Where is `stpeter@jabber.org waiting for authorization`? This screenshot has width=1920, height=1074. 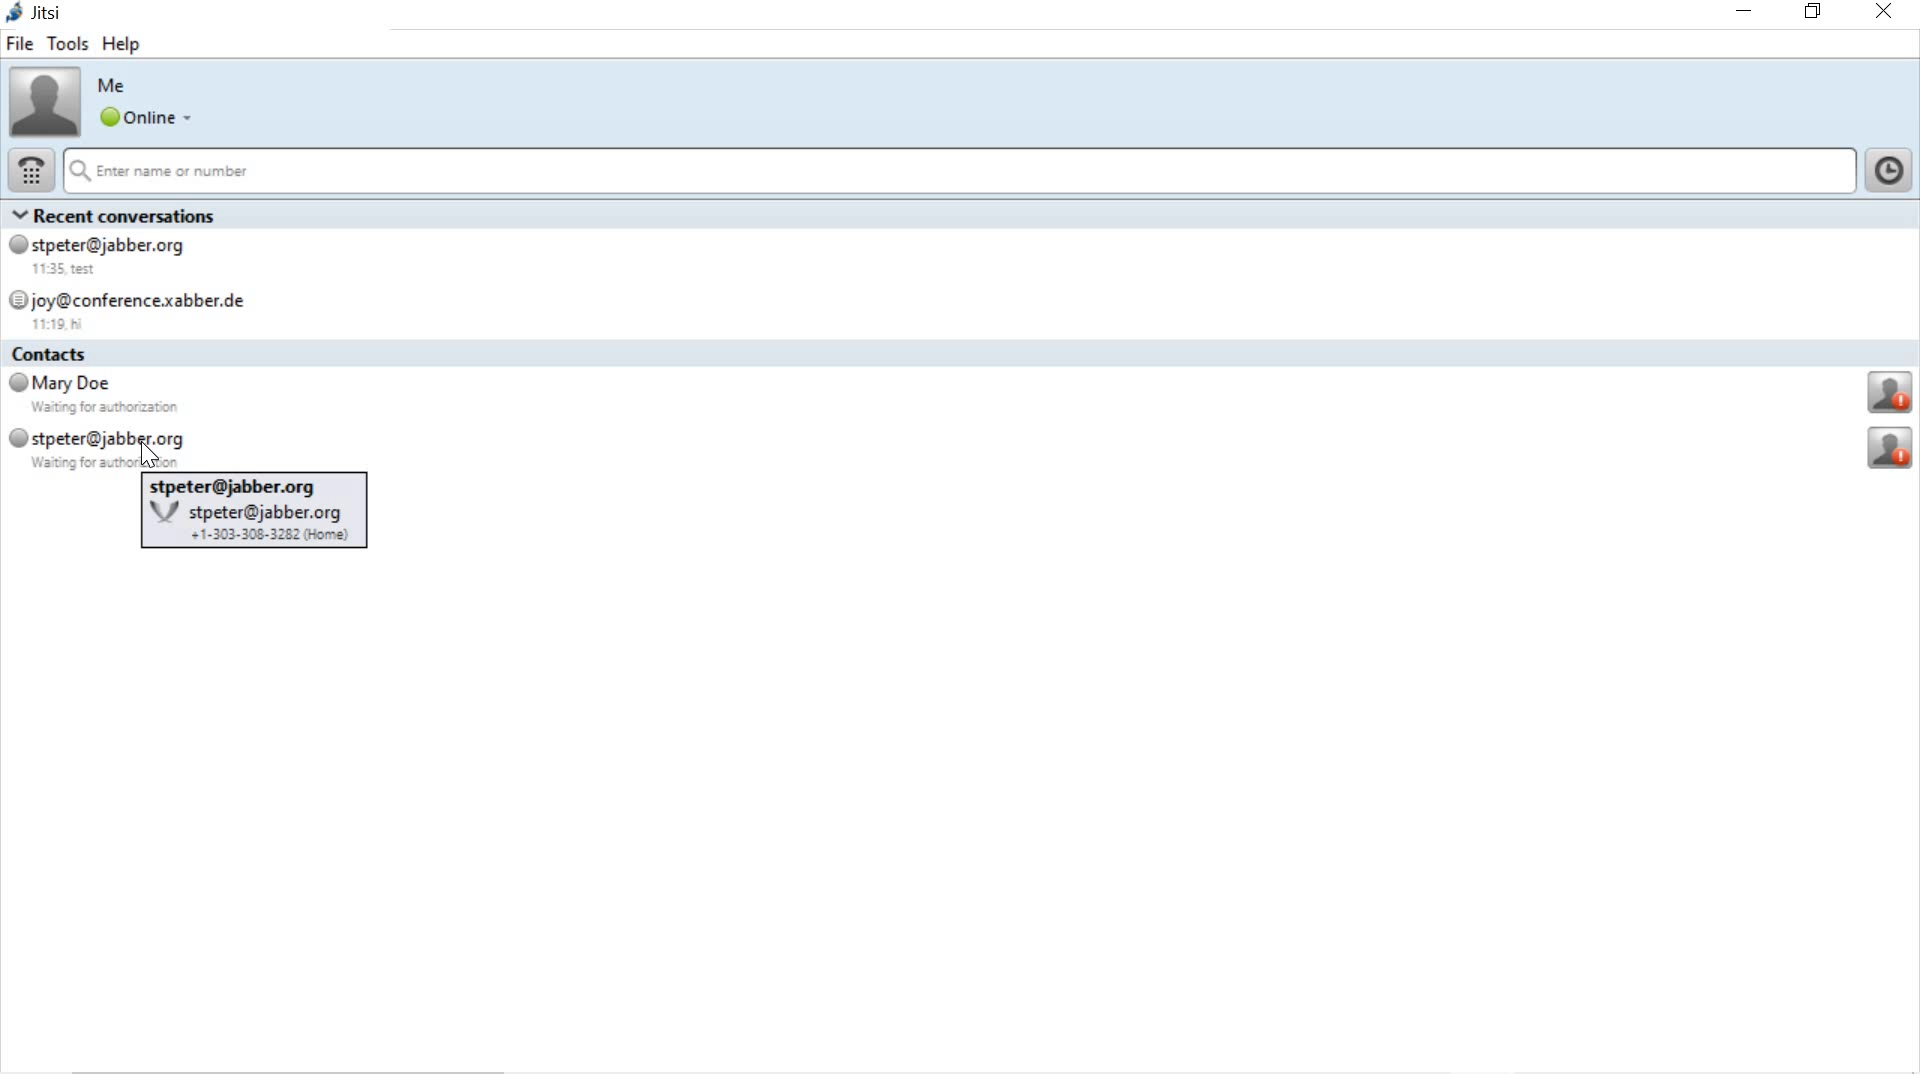
stpeter@jabber.org waiting for authorization is located at coordinates (98, 448).